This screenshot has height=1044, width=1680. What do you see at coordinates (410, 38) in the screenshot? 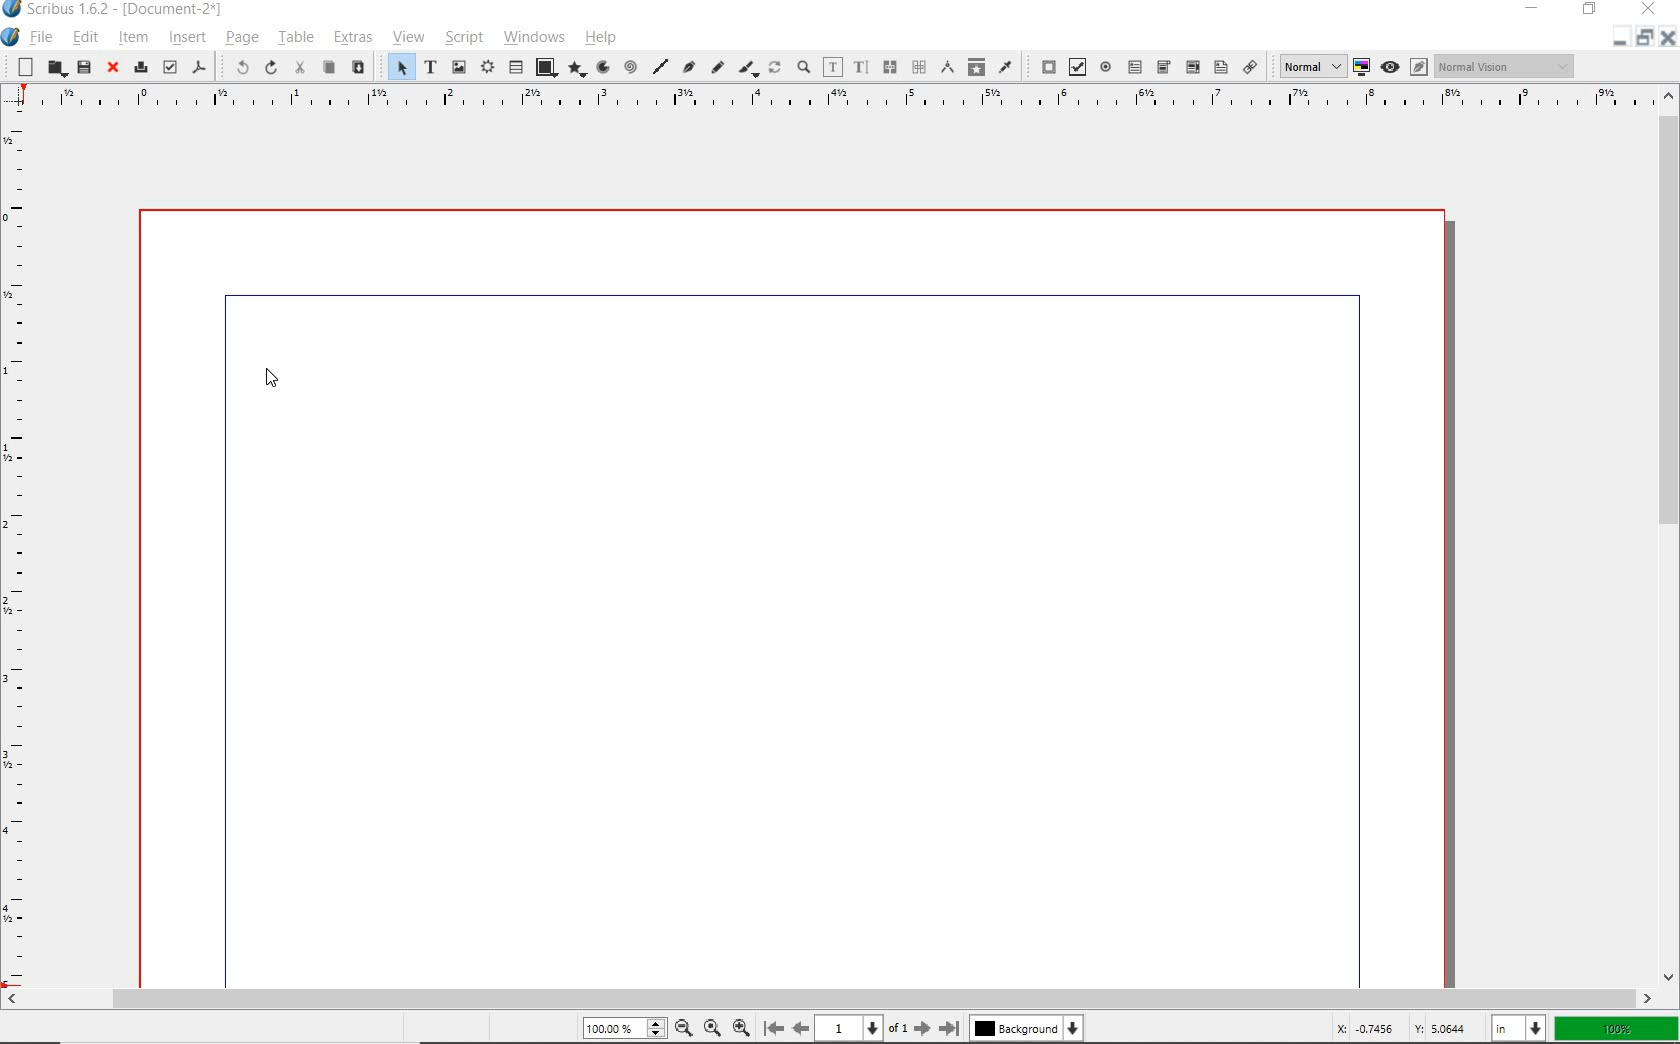
I see `view` at bounding box center [410, 38].